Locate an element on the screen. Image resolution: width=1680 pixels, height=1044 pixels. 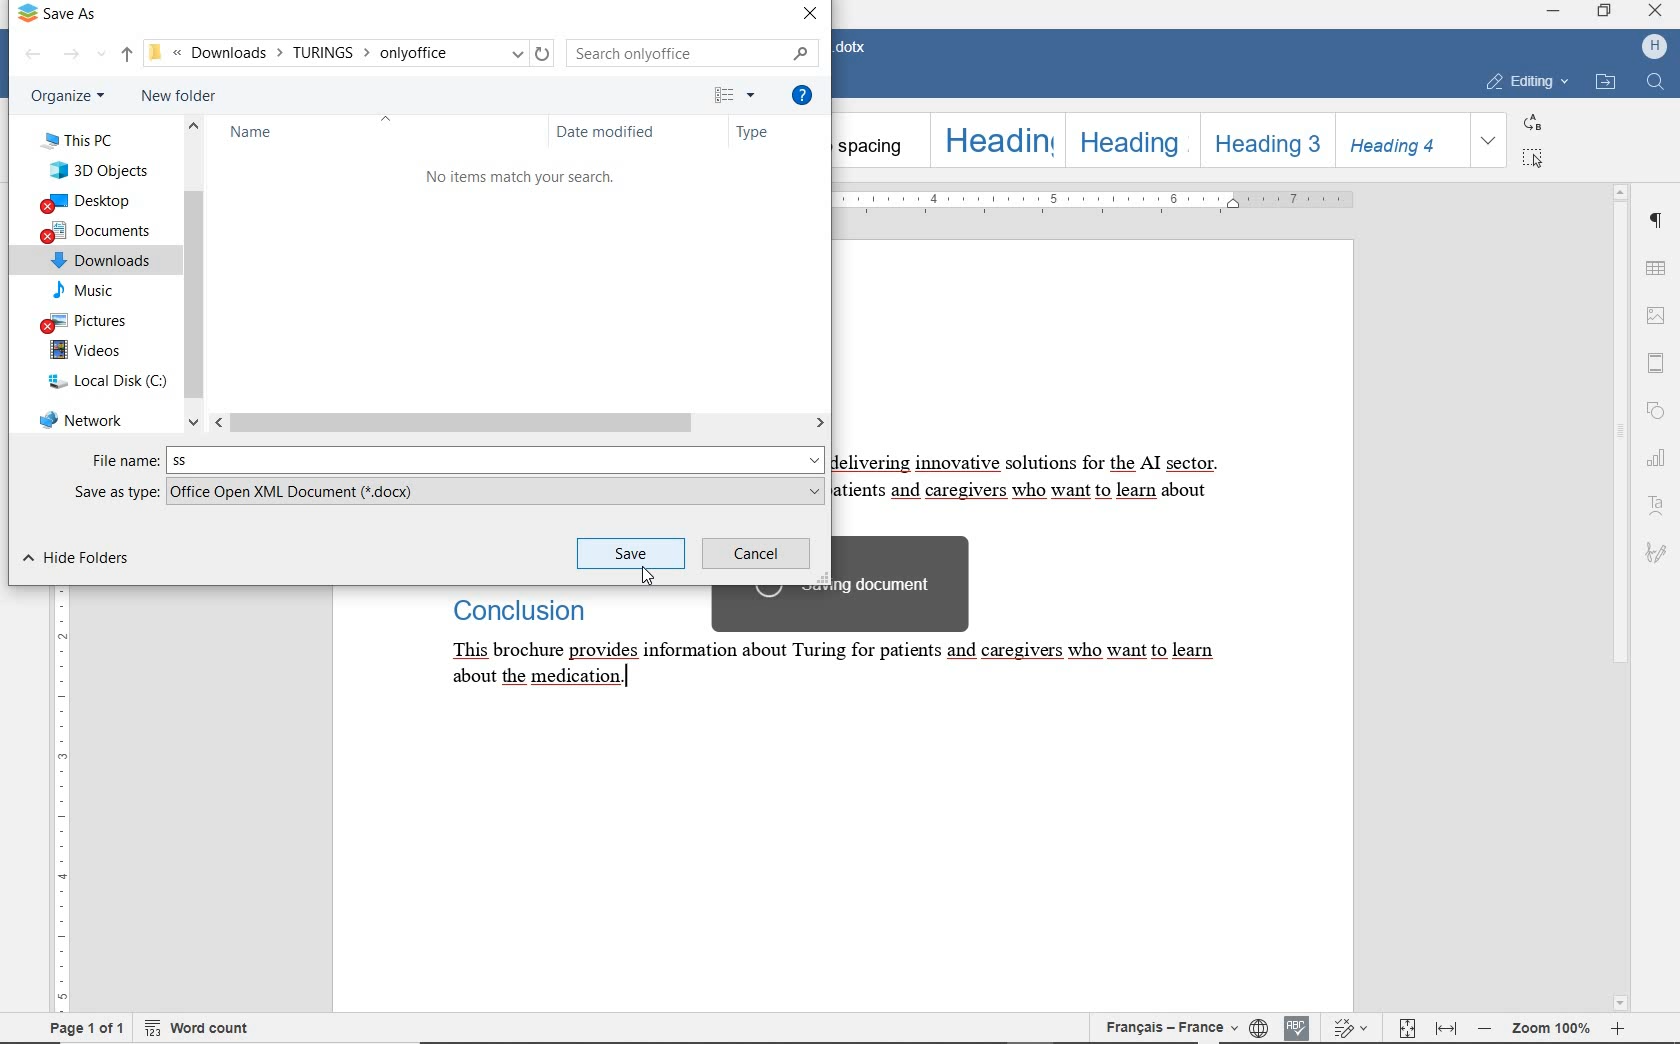
.docx added is located at coordinates (496, 493).